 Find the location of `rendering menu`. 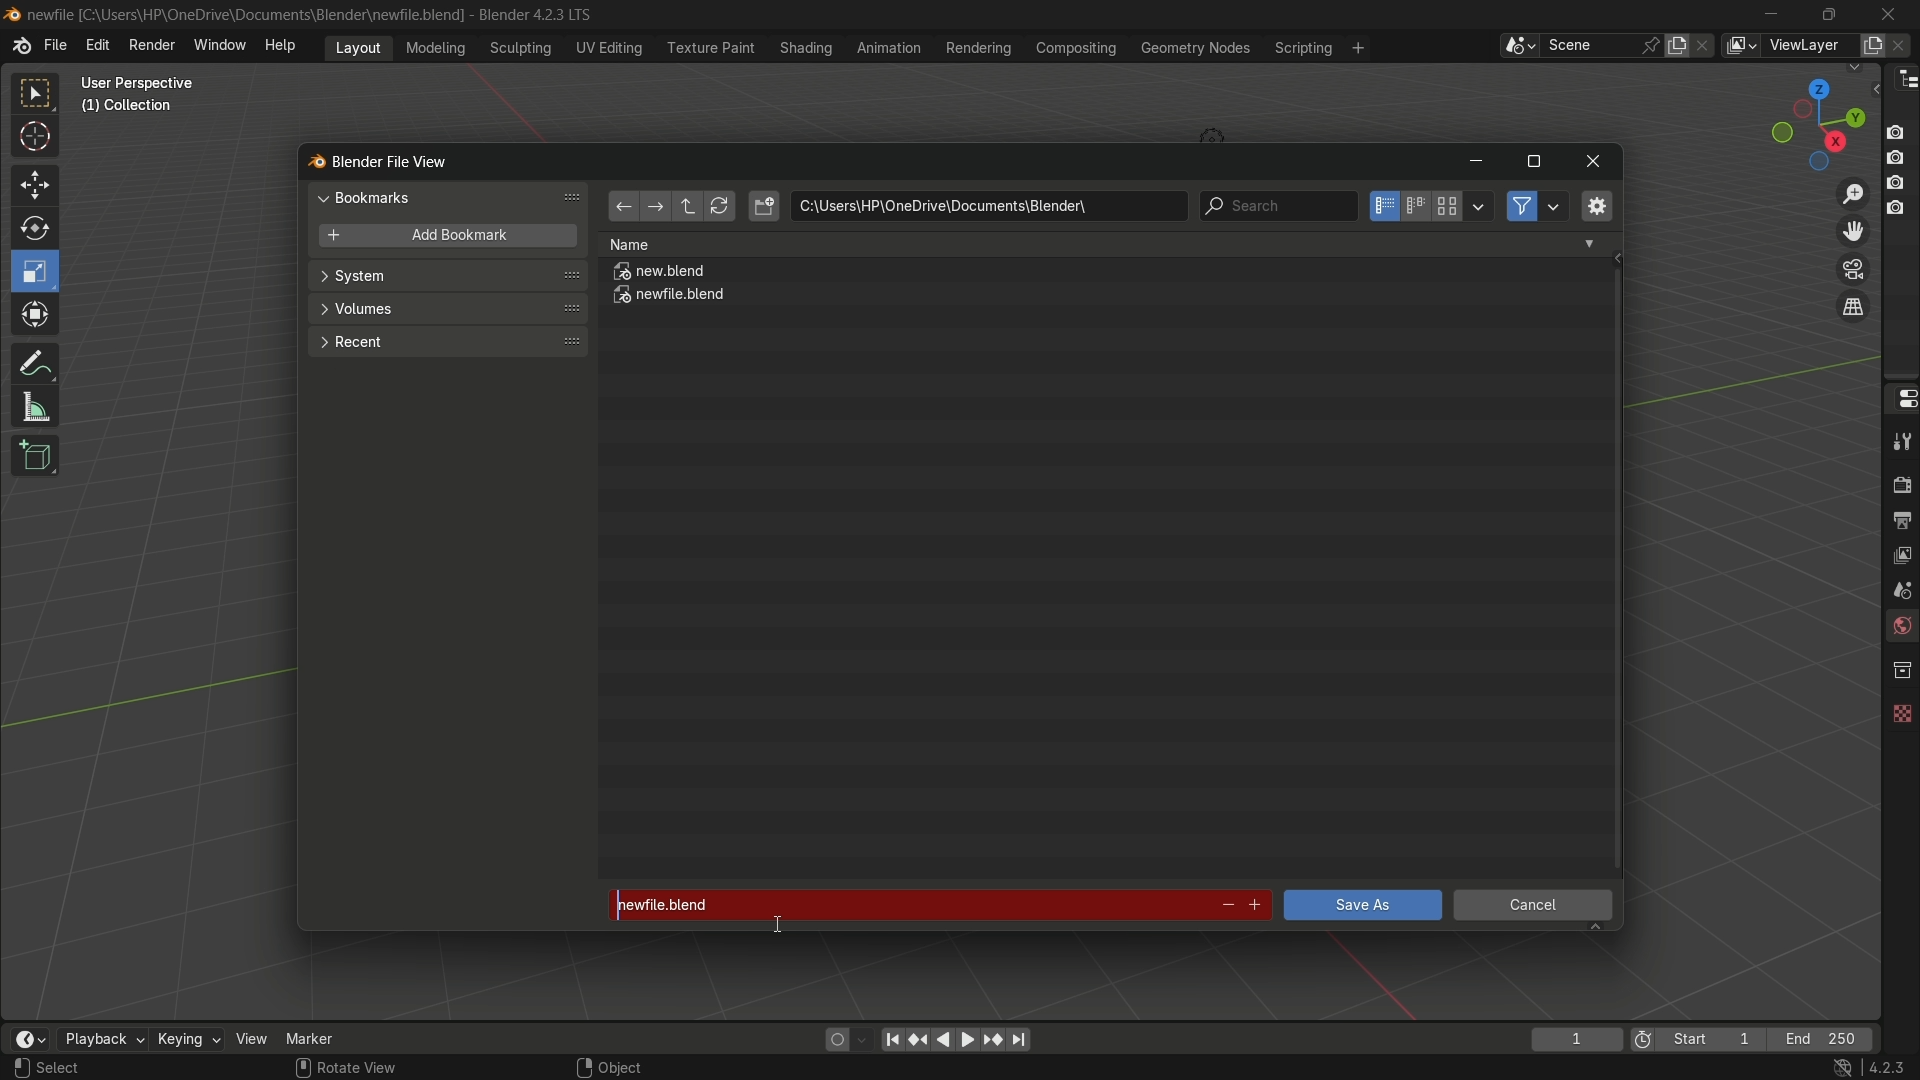

rendering menu is located at coordinates (981, 48).